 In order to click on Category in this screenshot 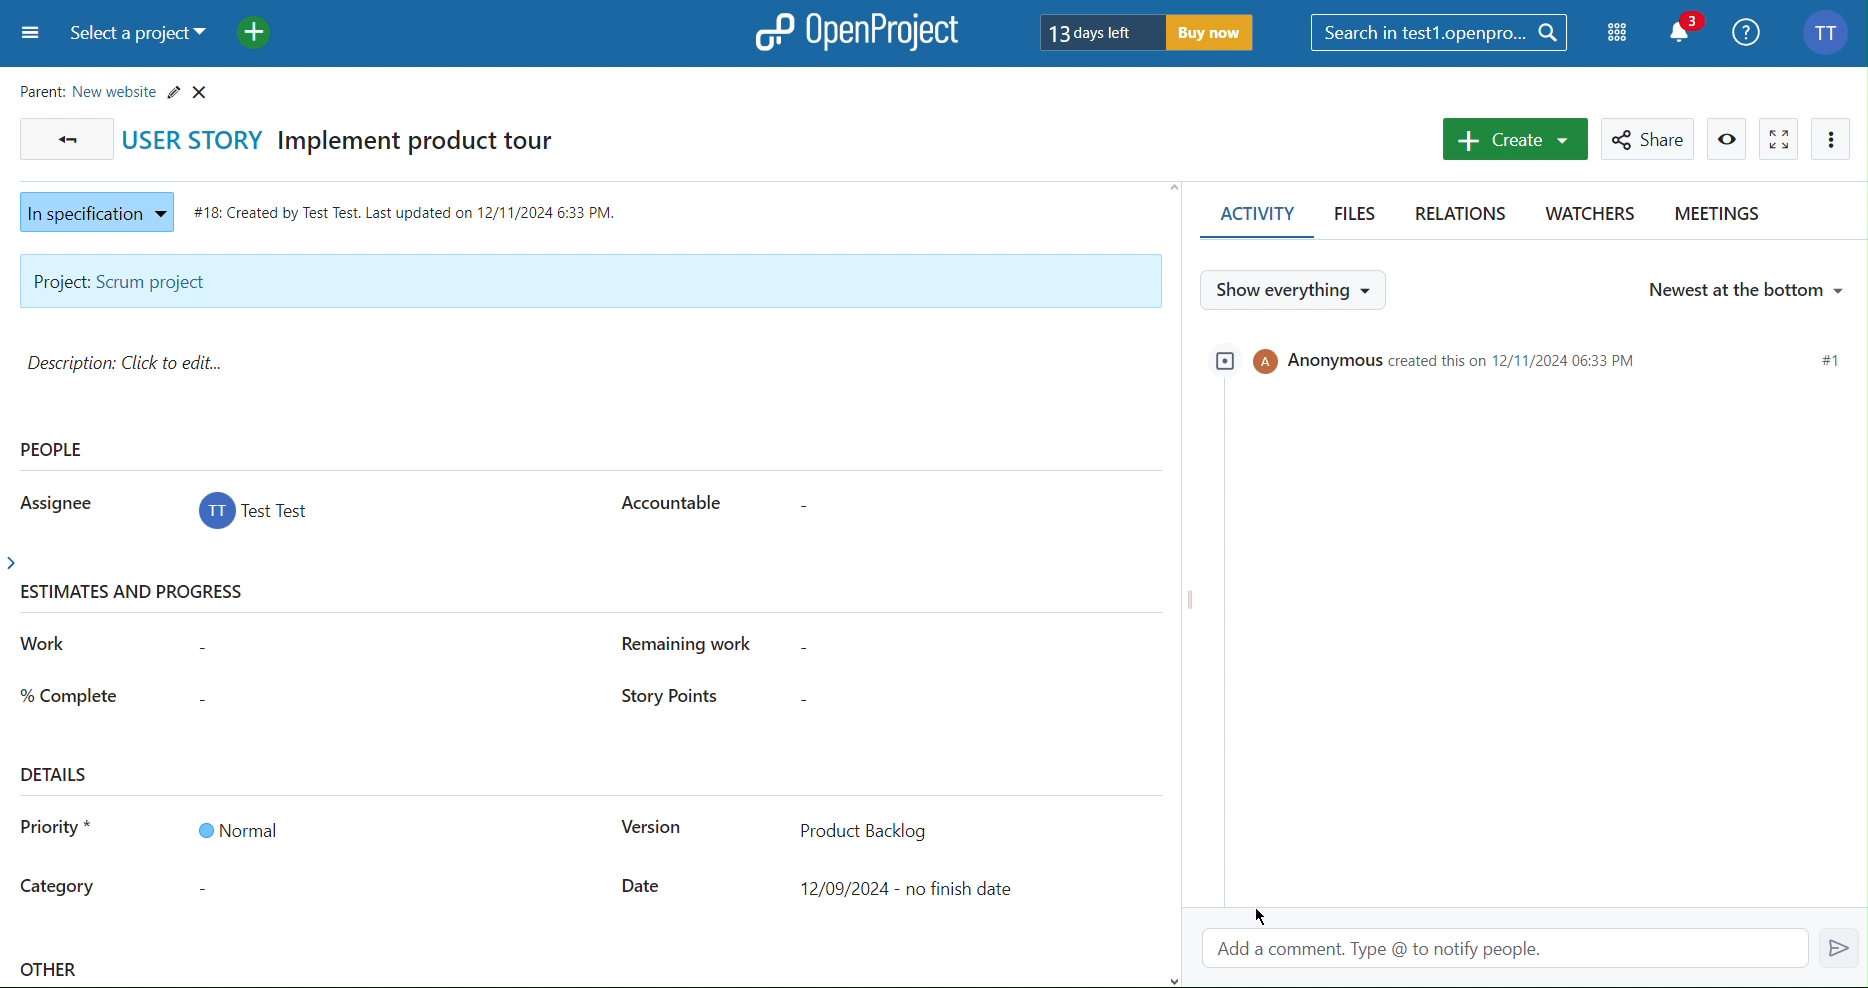, I will do `click(58, 889)`.